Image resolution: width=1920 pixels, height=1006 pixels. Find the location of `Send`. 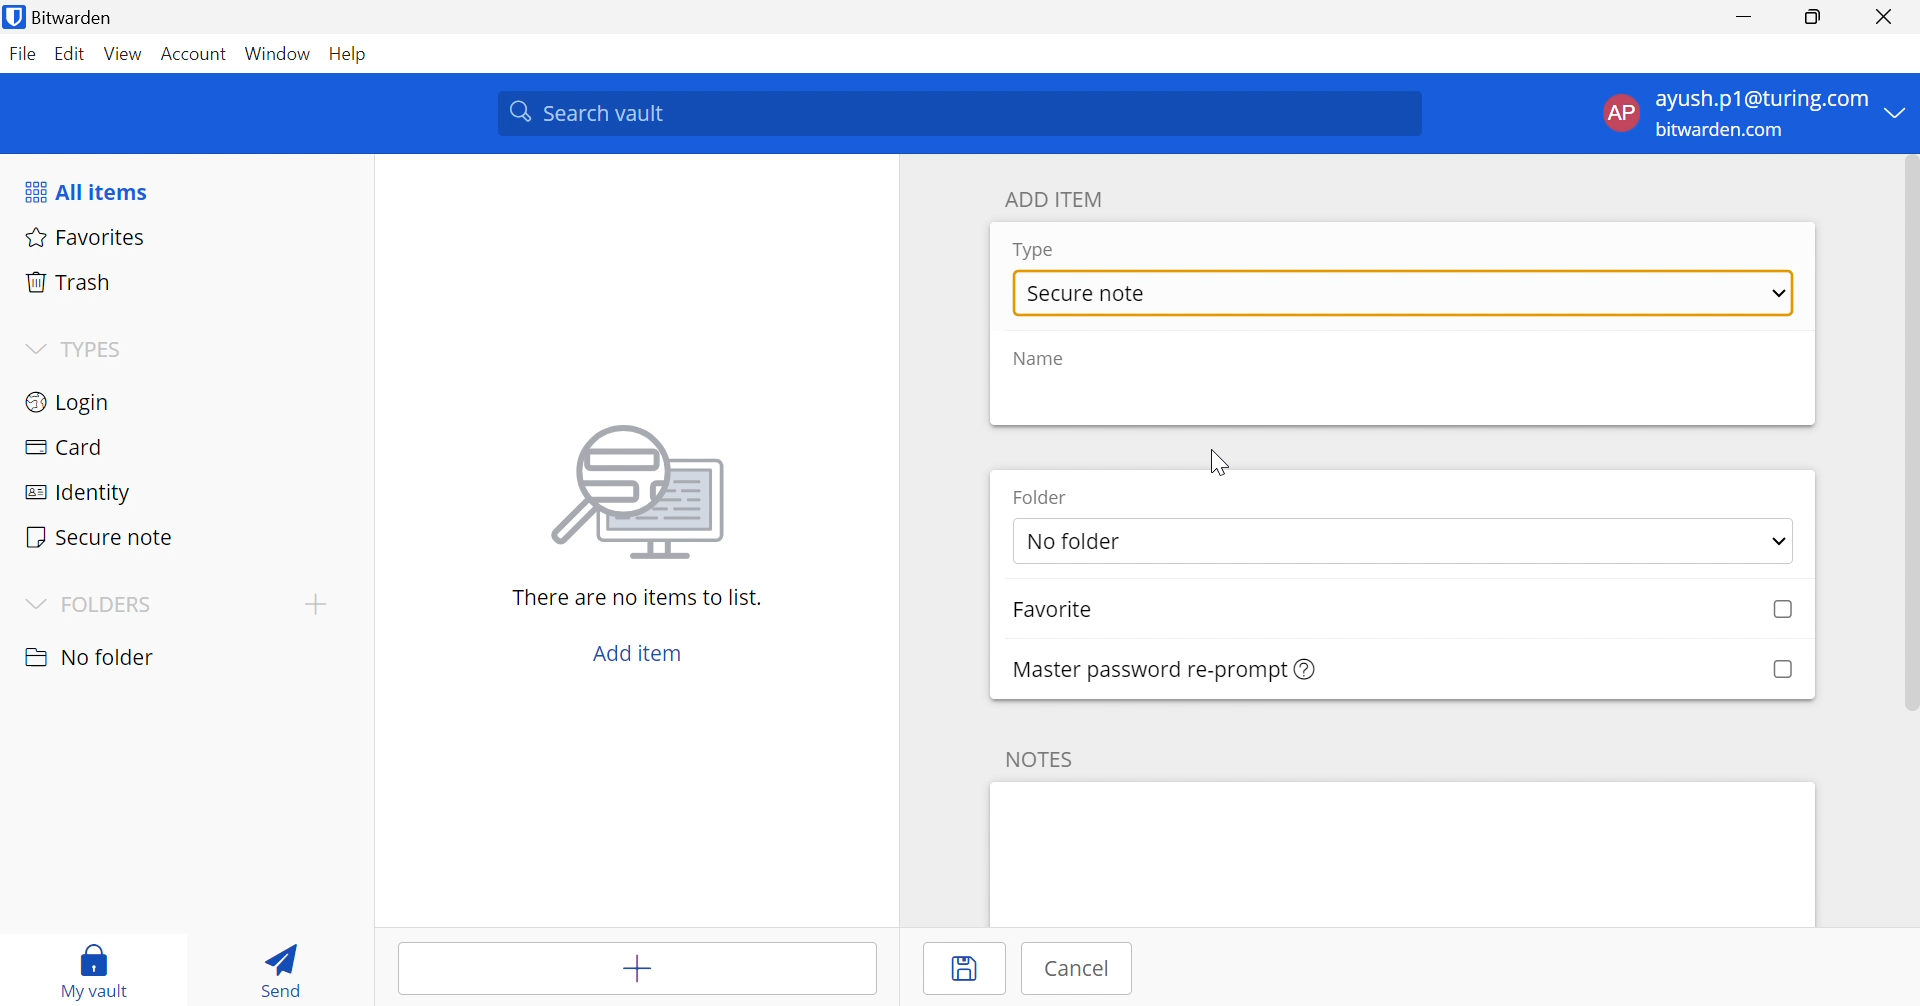

Send is located at coordinates (284, 967).